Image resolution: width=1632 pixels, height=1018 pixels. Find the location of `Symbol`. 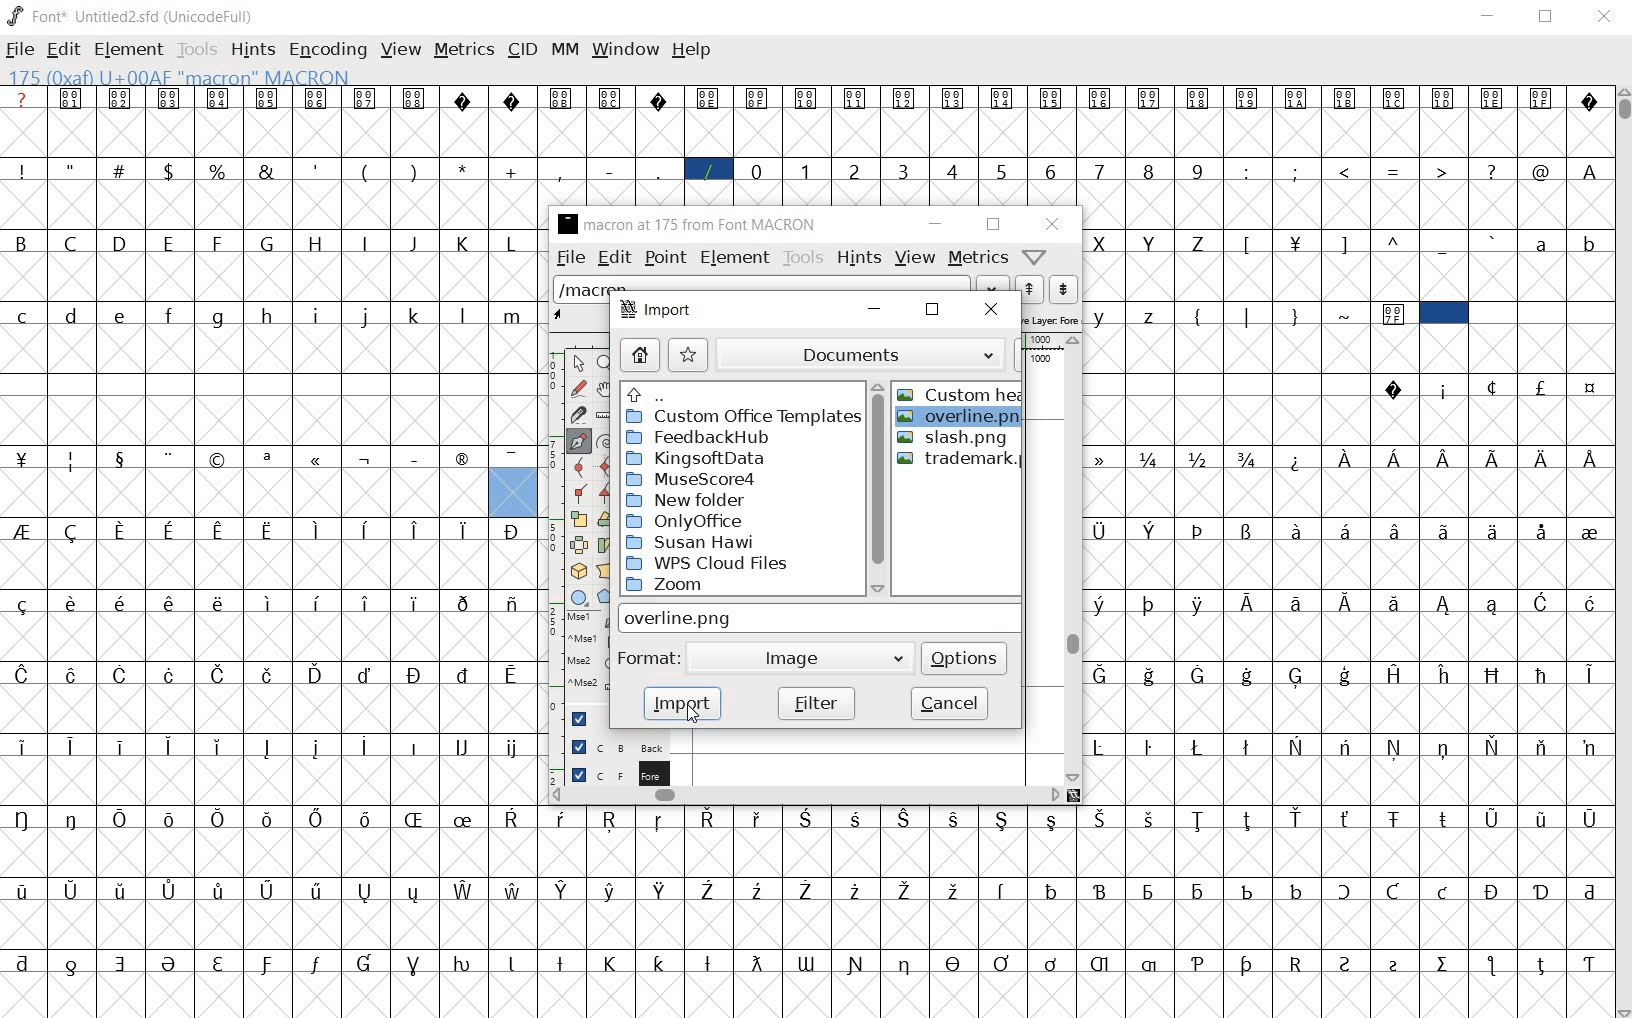

Symbol is located at coordinates (710, 819).